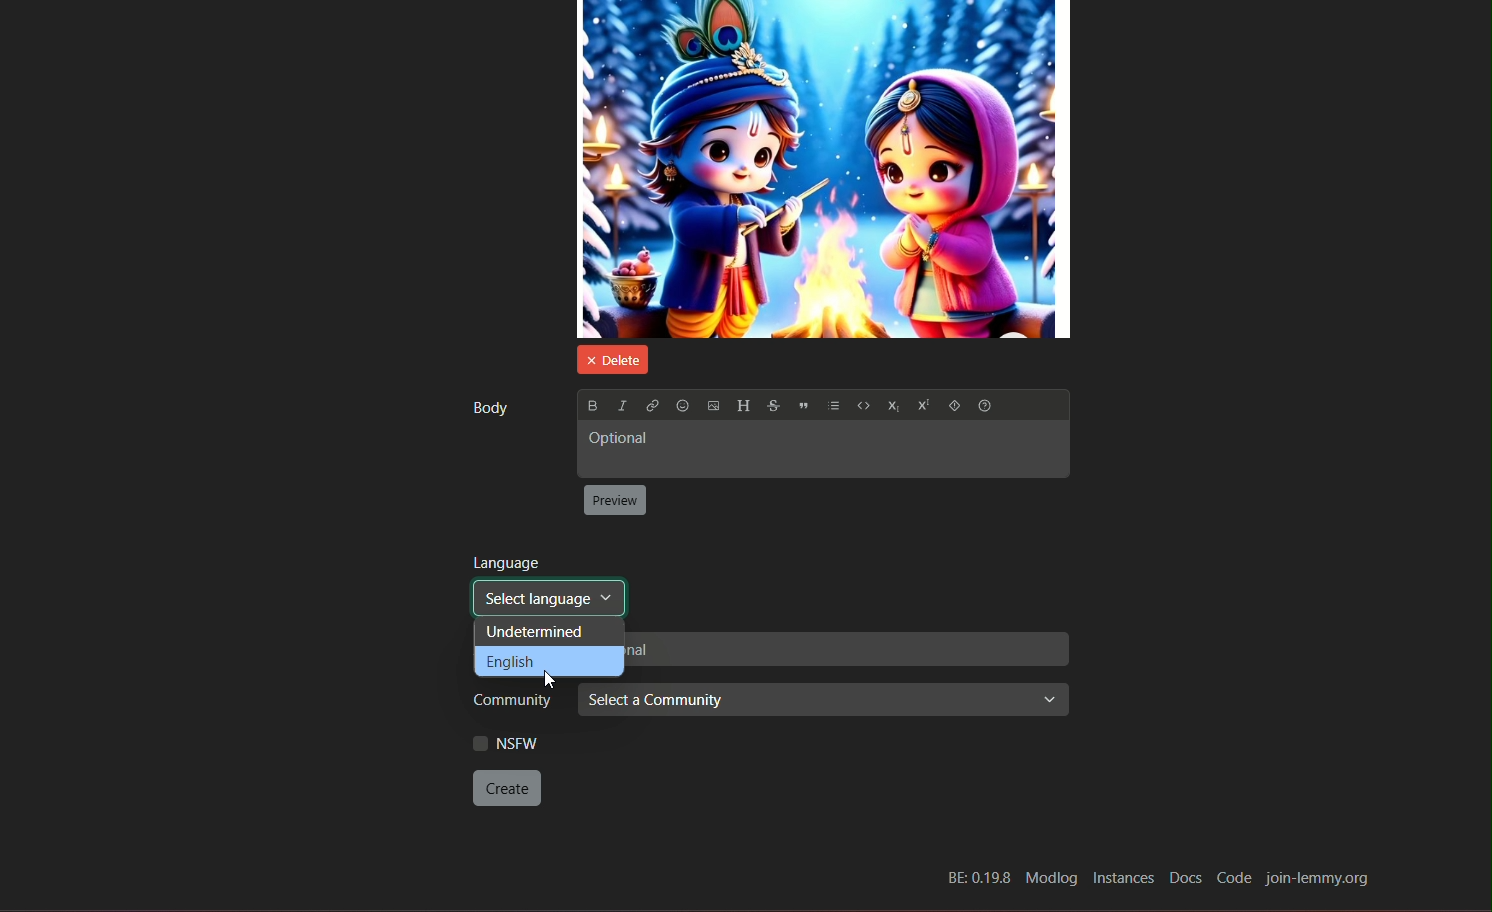 The height and width of the screenshot is (912, 1492). Describe the element at coordinates (591, 405) in the screenshot. I see `bold` at that location.